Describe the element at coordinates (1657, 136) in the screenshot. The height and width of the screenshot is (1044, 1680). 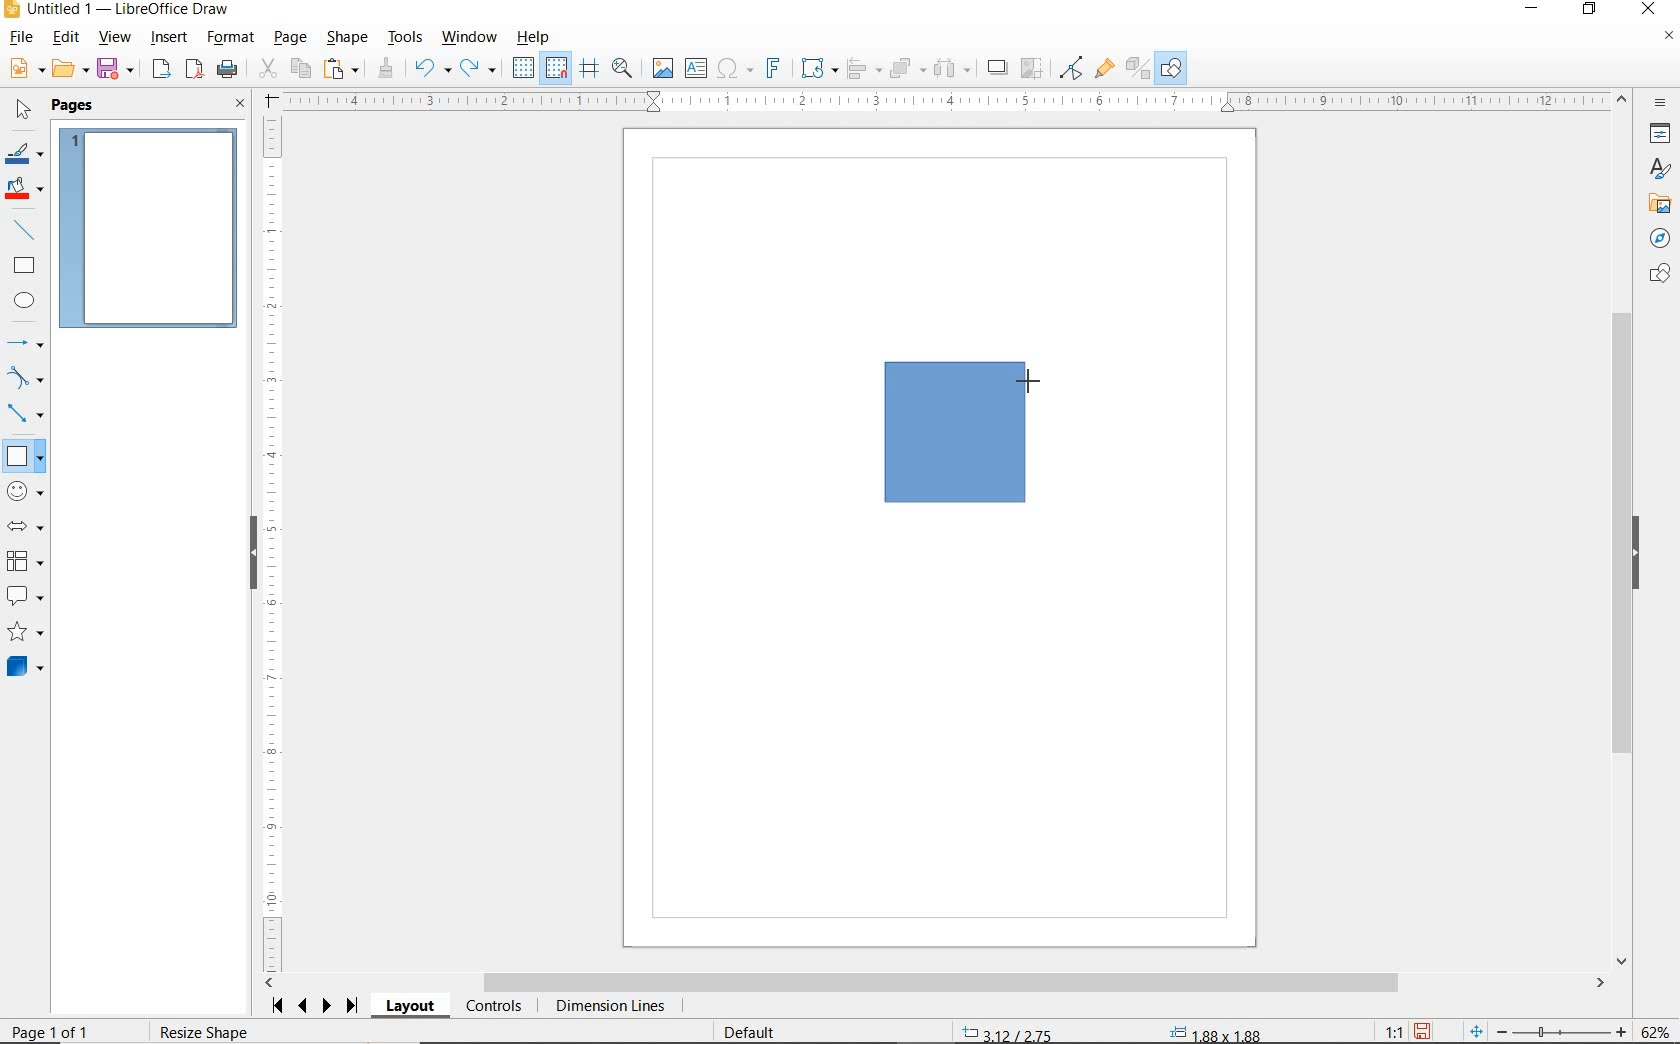
I see `PROPERTIES` at that location.